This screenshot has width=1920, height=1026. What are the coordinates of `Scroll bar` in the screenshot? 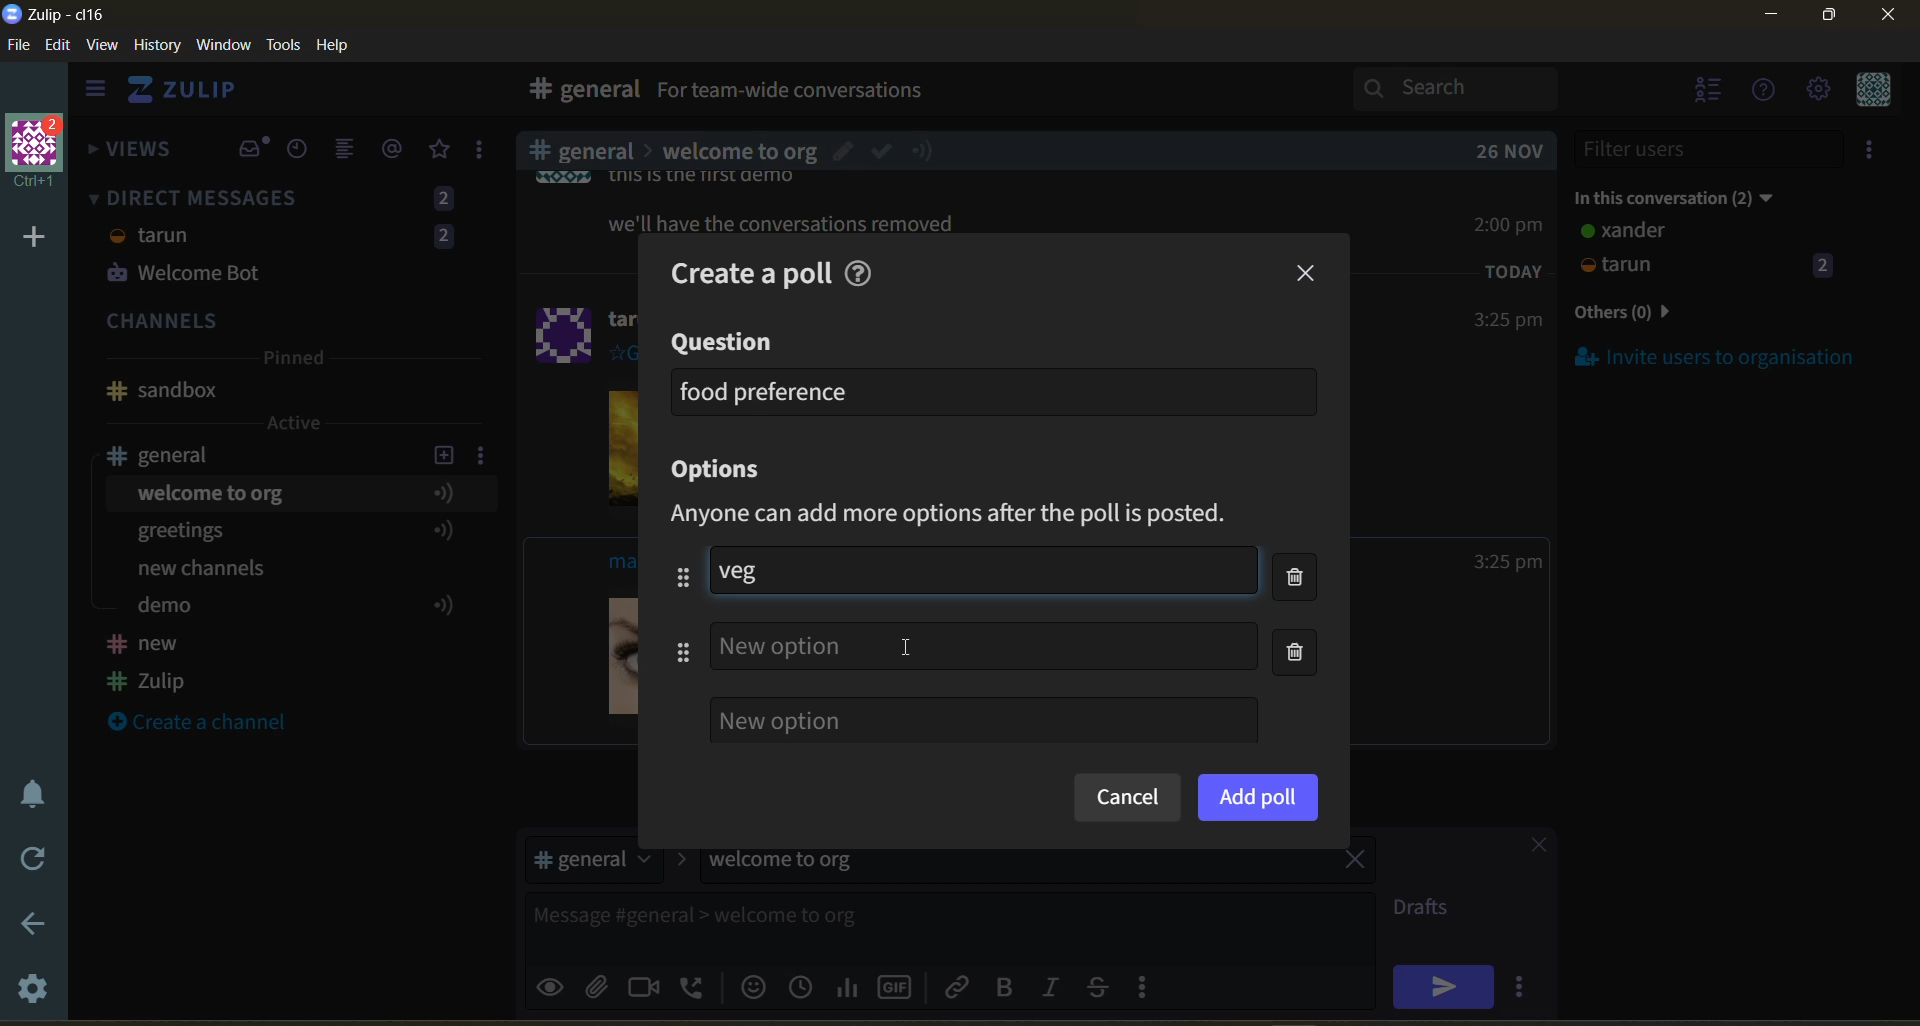 It's located at (1908, 534).